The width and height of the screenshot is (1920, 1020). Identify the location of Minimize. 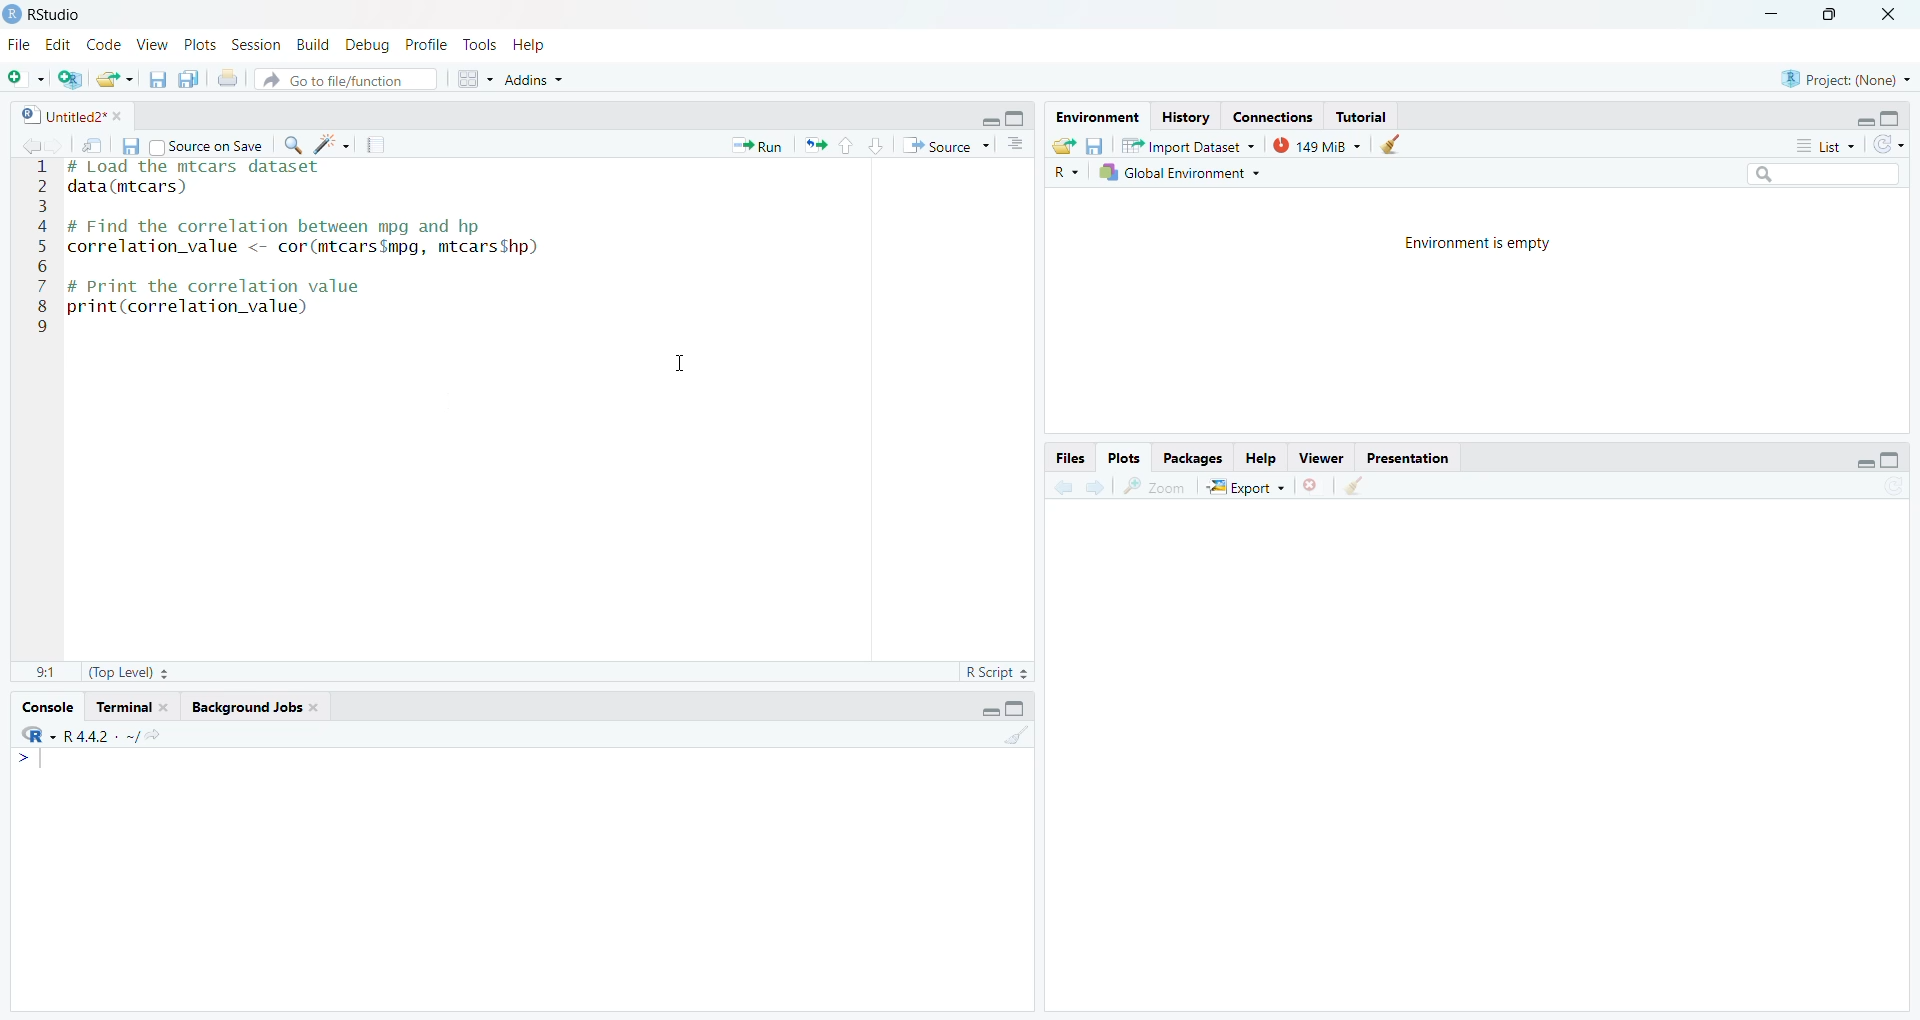
(989, 120).